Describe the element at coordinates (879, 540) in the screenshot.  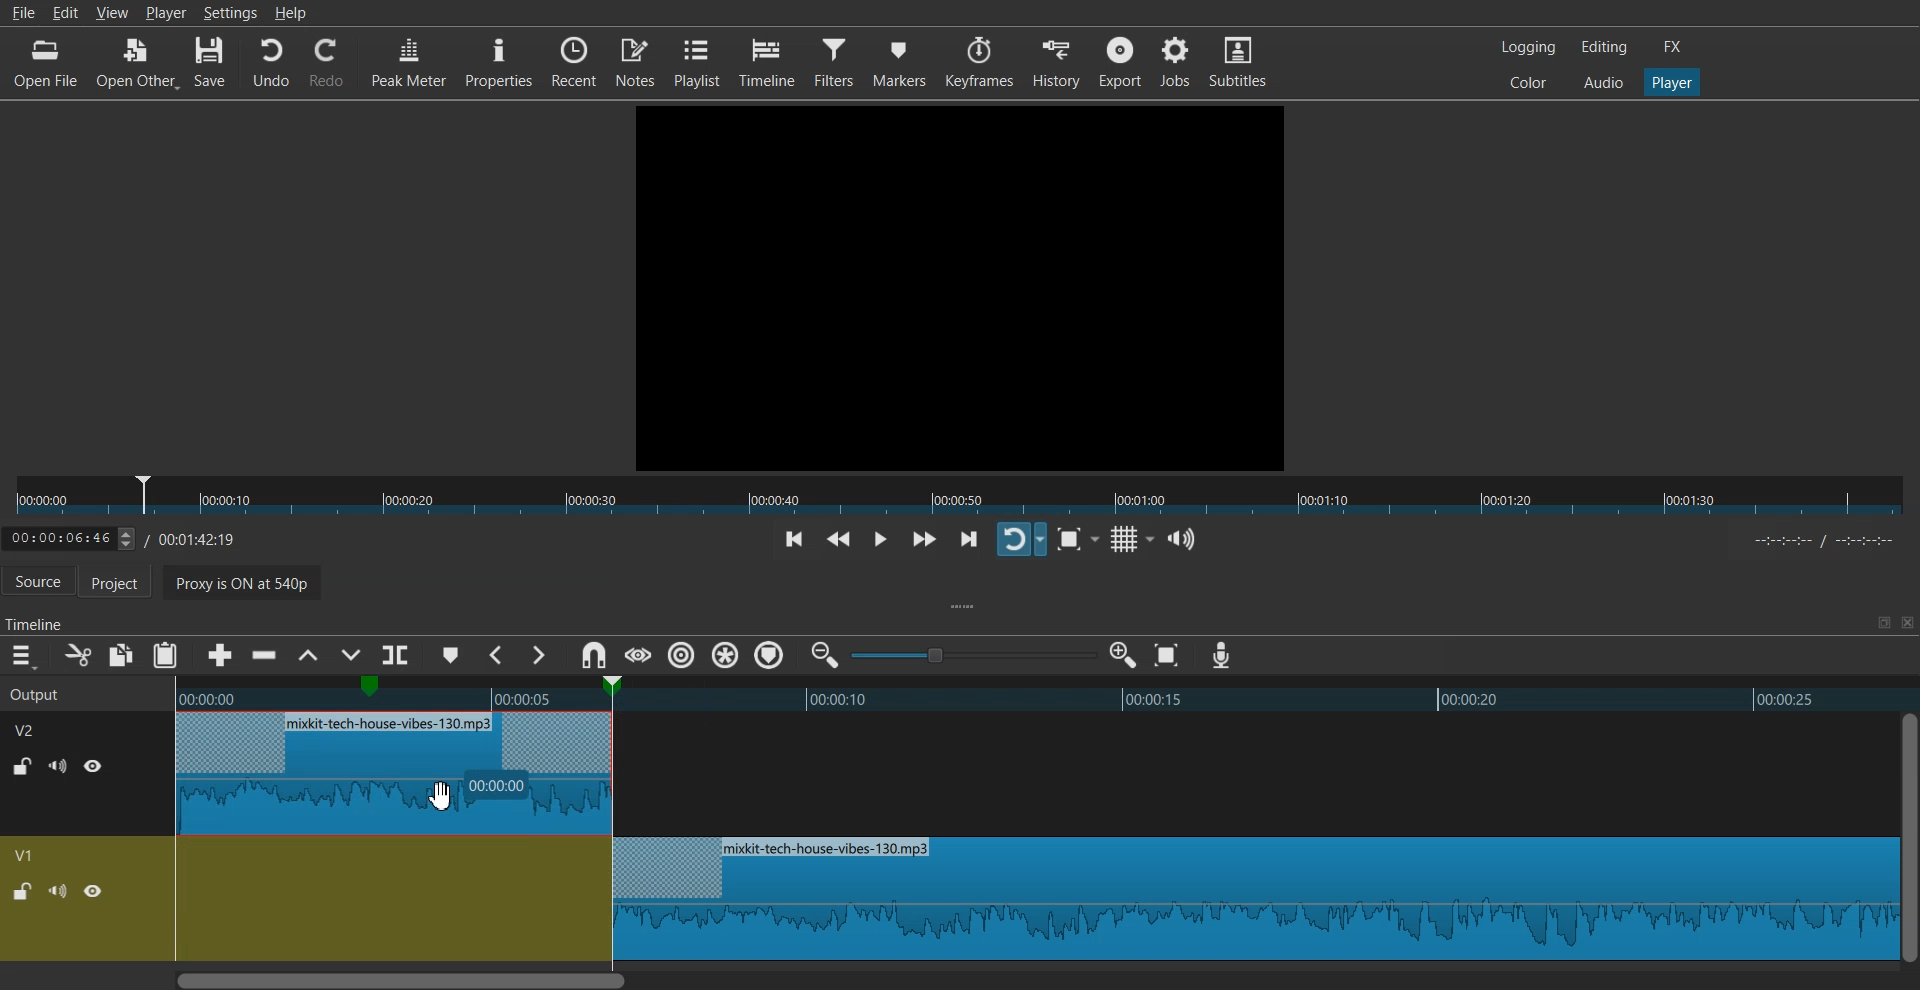
I see `Toggle play or pause` at that location.